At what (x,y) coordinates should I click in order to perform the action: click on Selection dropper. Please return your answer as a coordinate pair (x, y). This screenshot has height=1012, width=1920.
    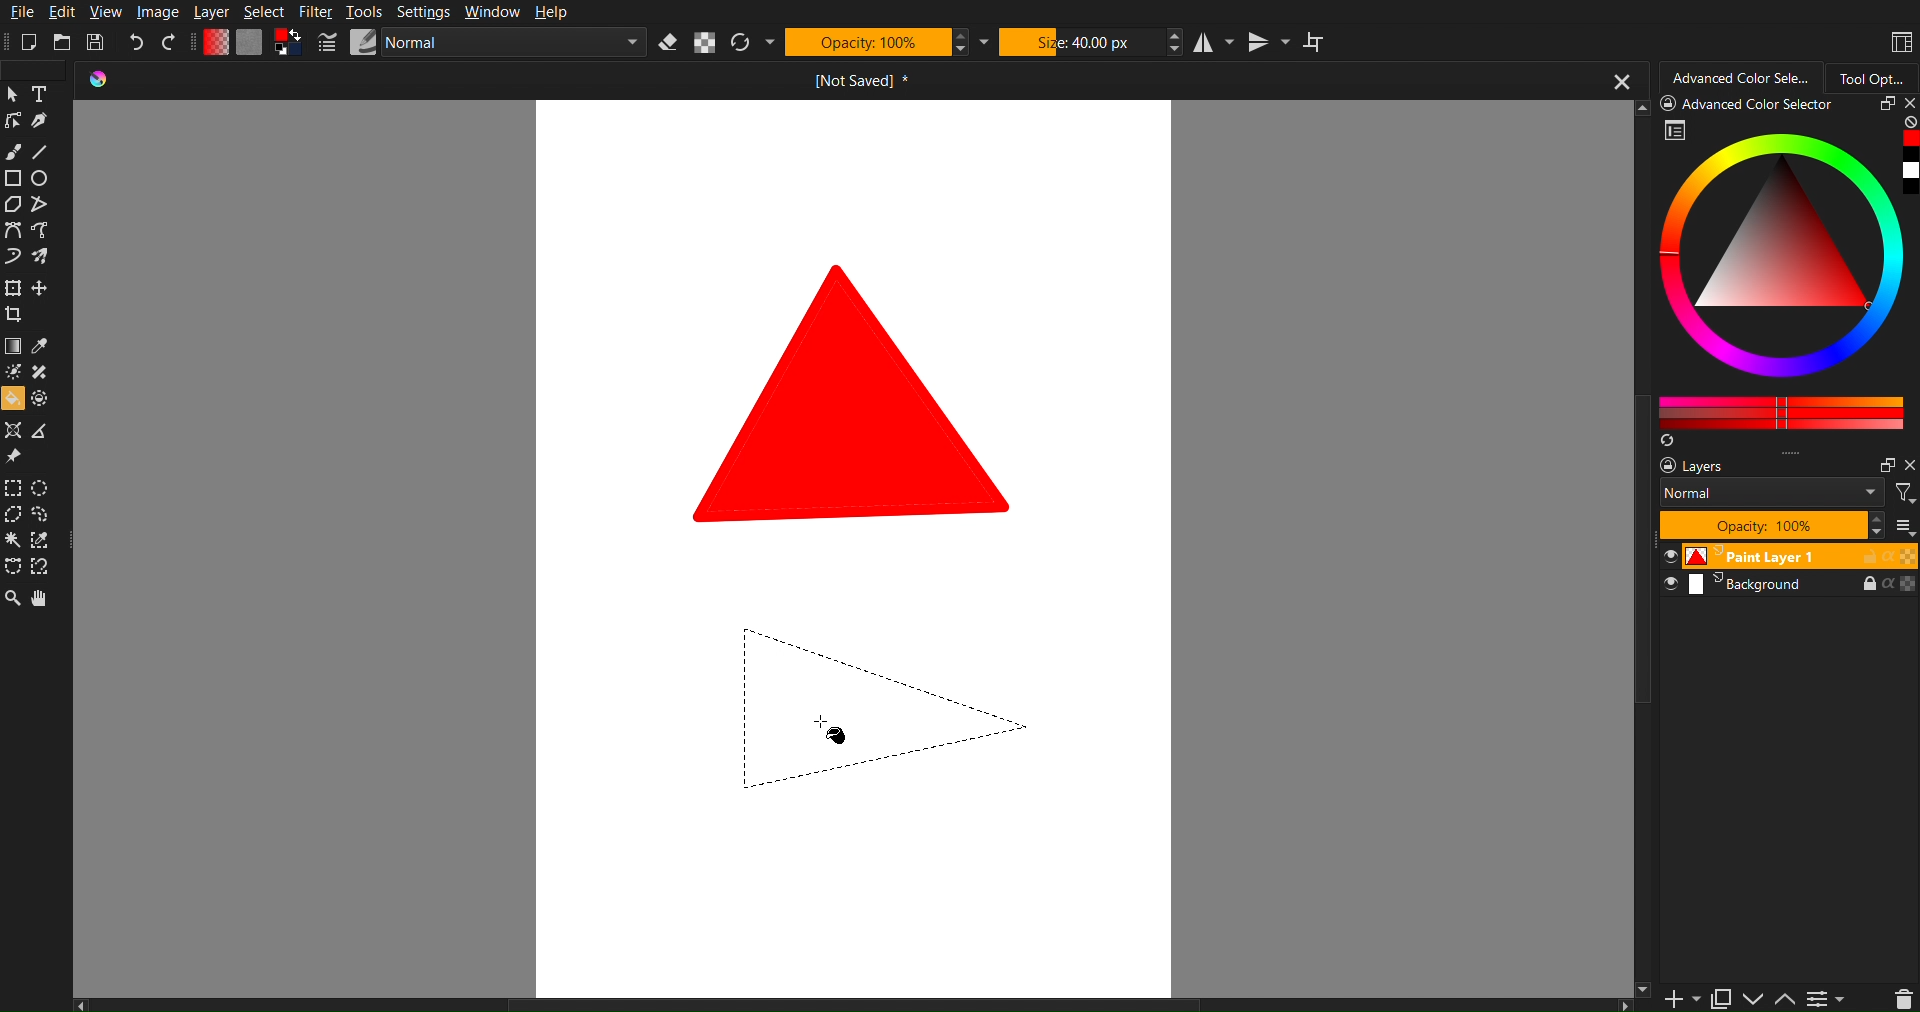
    Looking at the image, I should click on (41, 541).